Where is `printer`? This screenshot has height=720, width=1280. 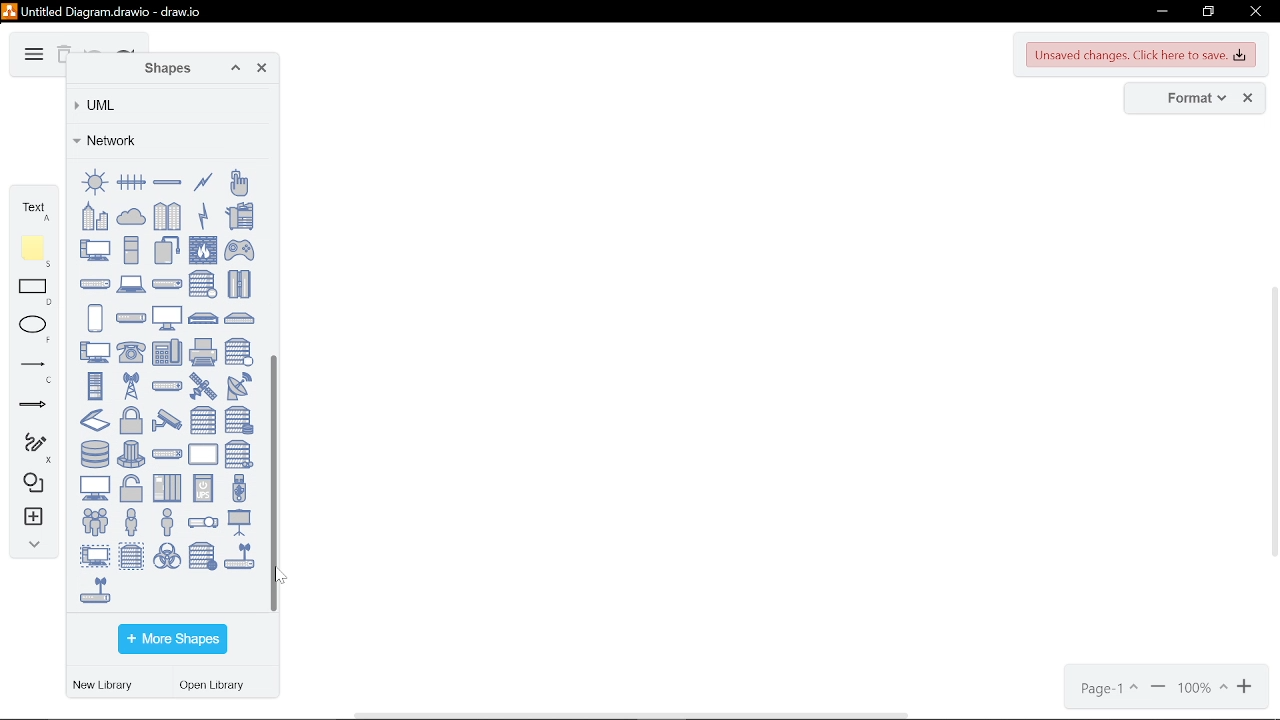 printer is located at coordinates (203, 352).